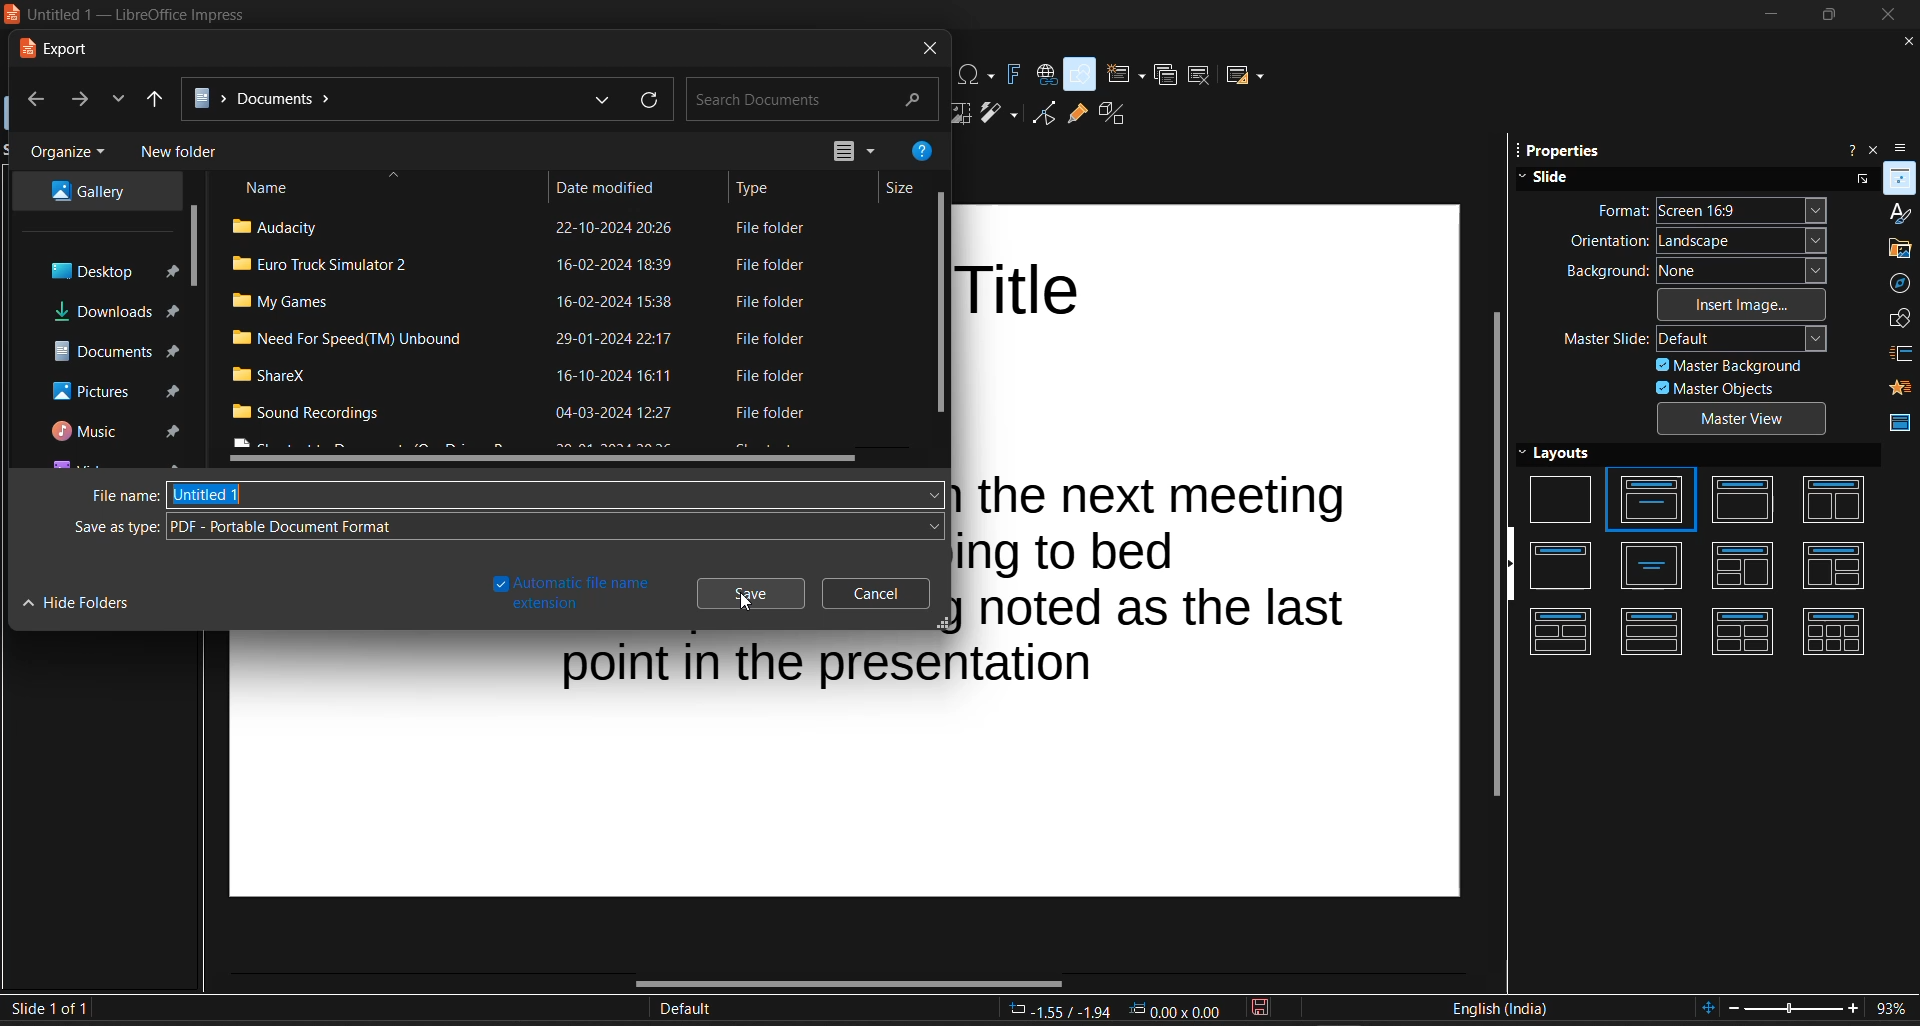  I want to click on Audacity, so click(275, 226).